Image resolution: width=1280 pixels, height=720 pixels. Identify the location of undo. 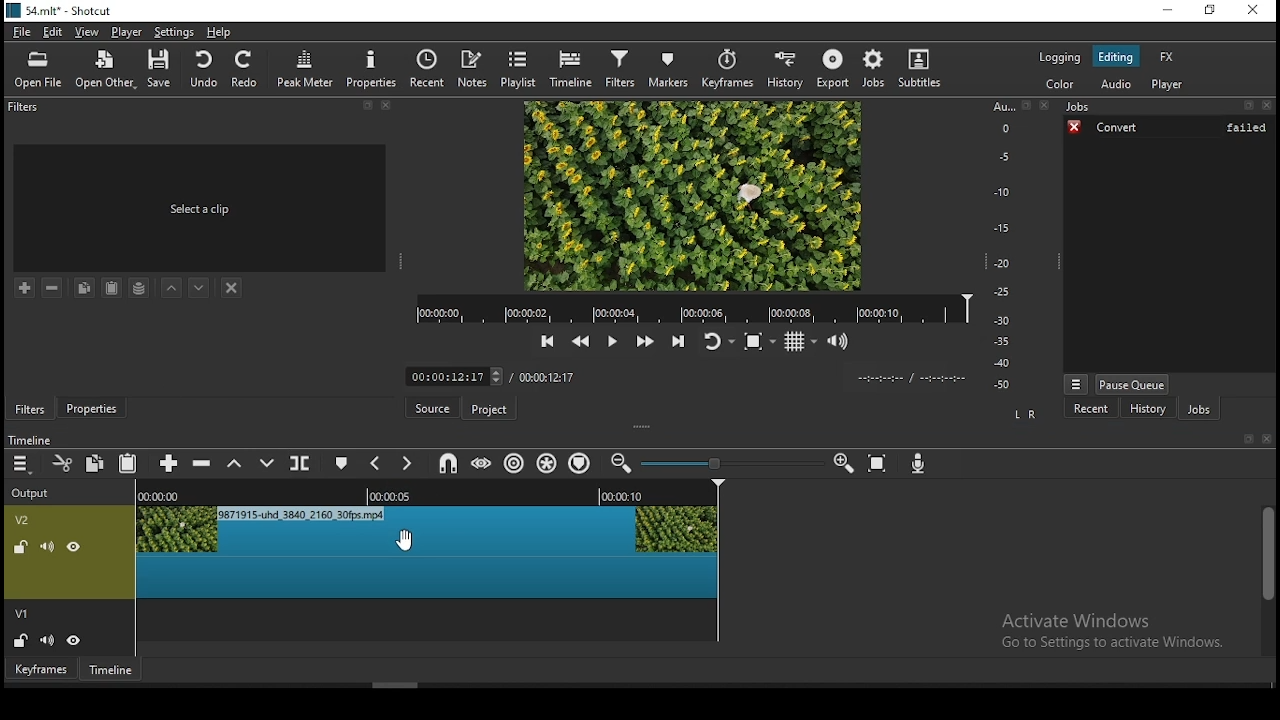
(205, 70).